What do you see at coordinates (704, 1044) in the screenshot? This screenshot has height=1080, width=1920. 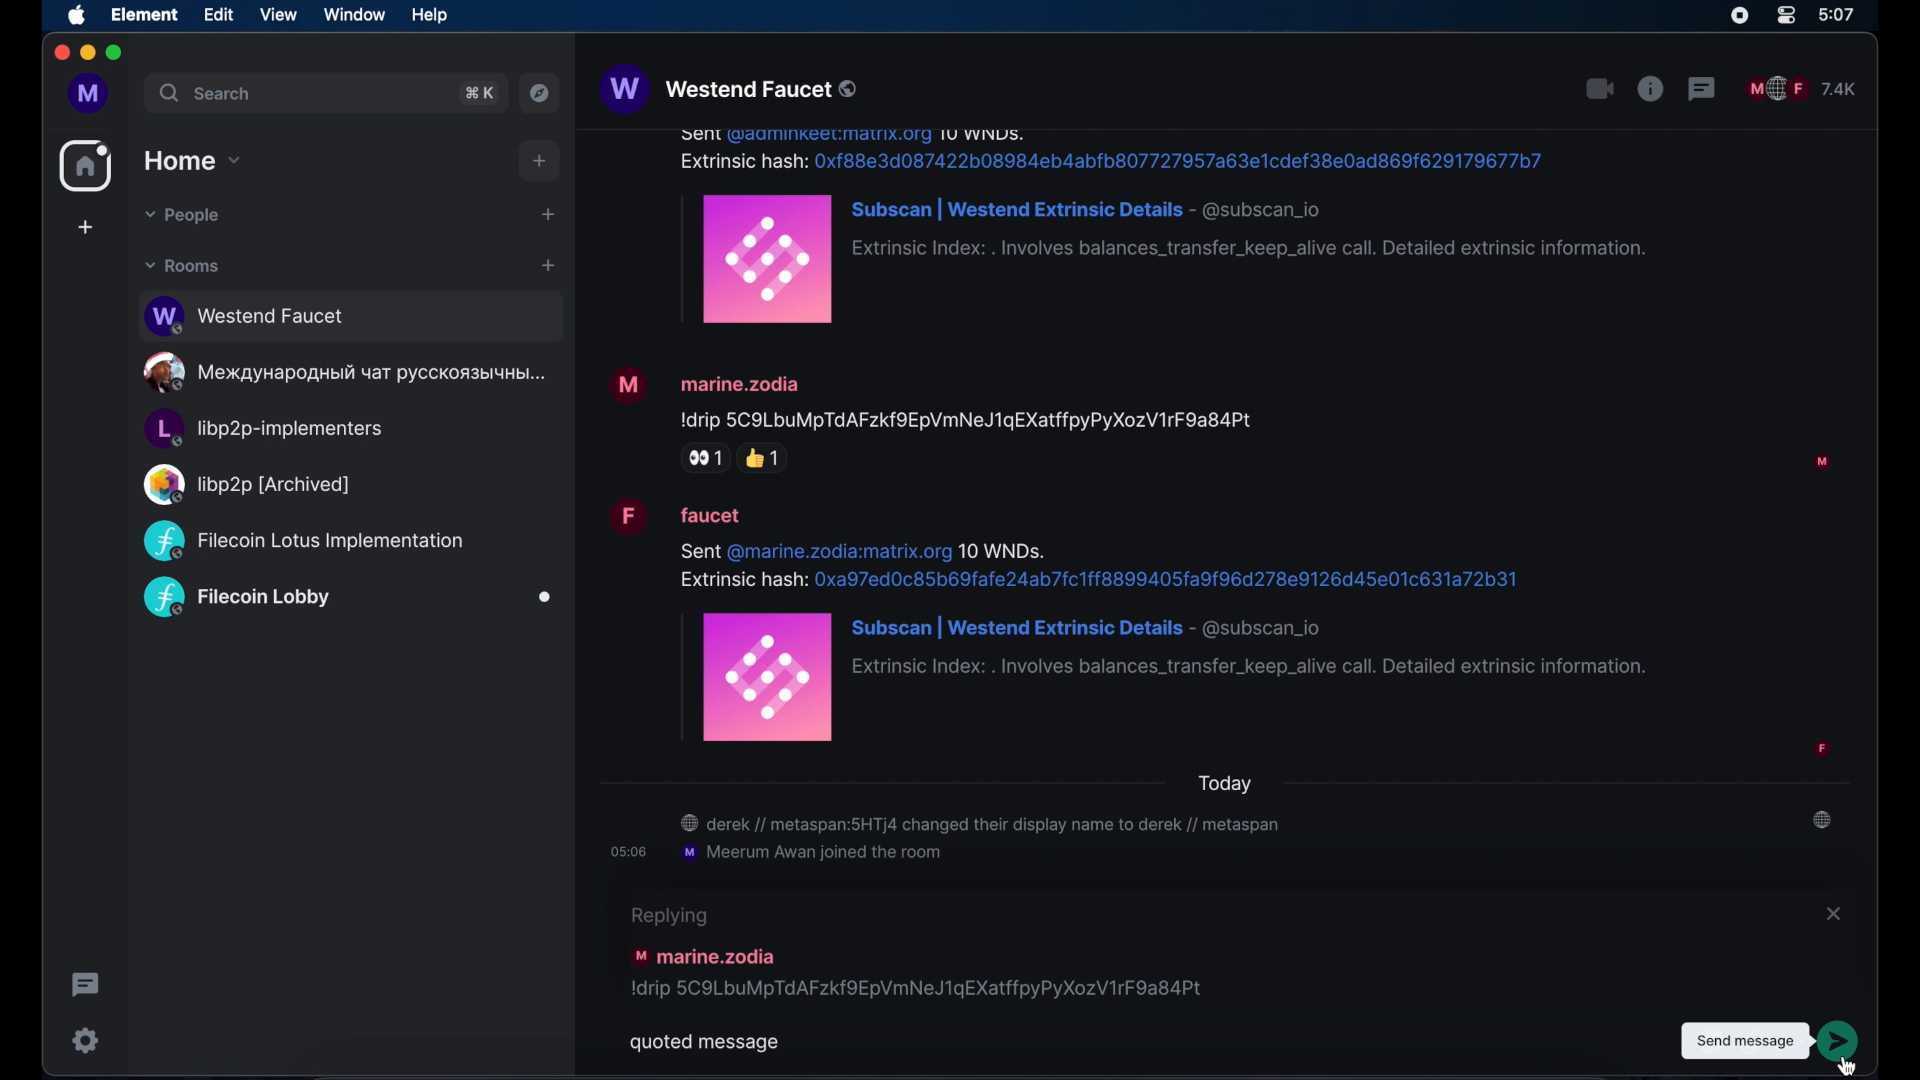 I see `quoted message` at bounding box center [704, 1044].